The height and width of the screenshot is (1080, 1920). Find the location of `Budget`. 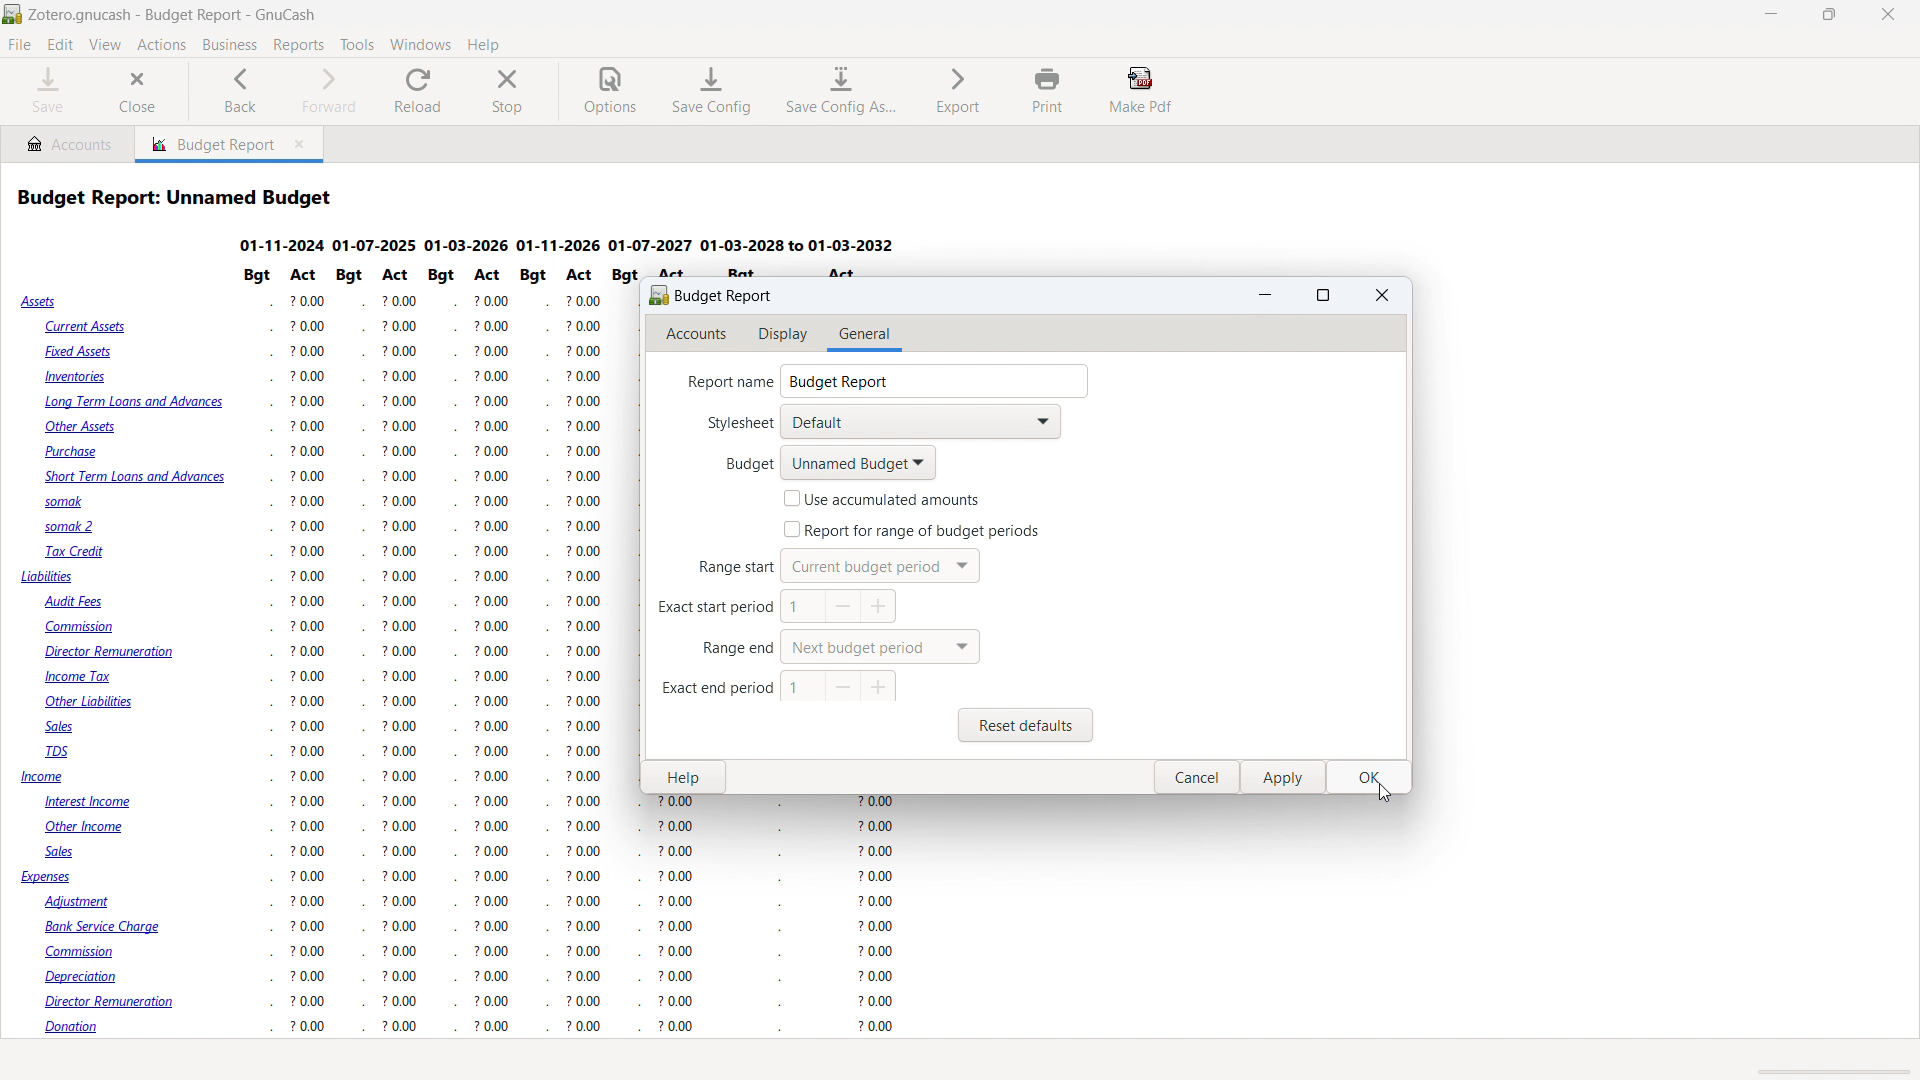

Budget is located at coordinates (730, 463).